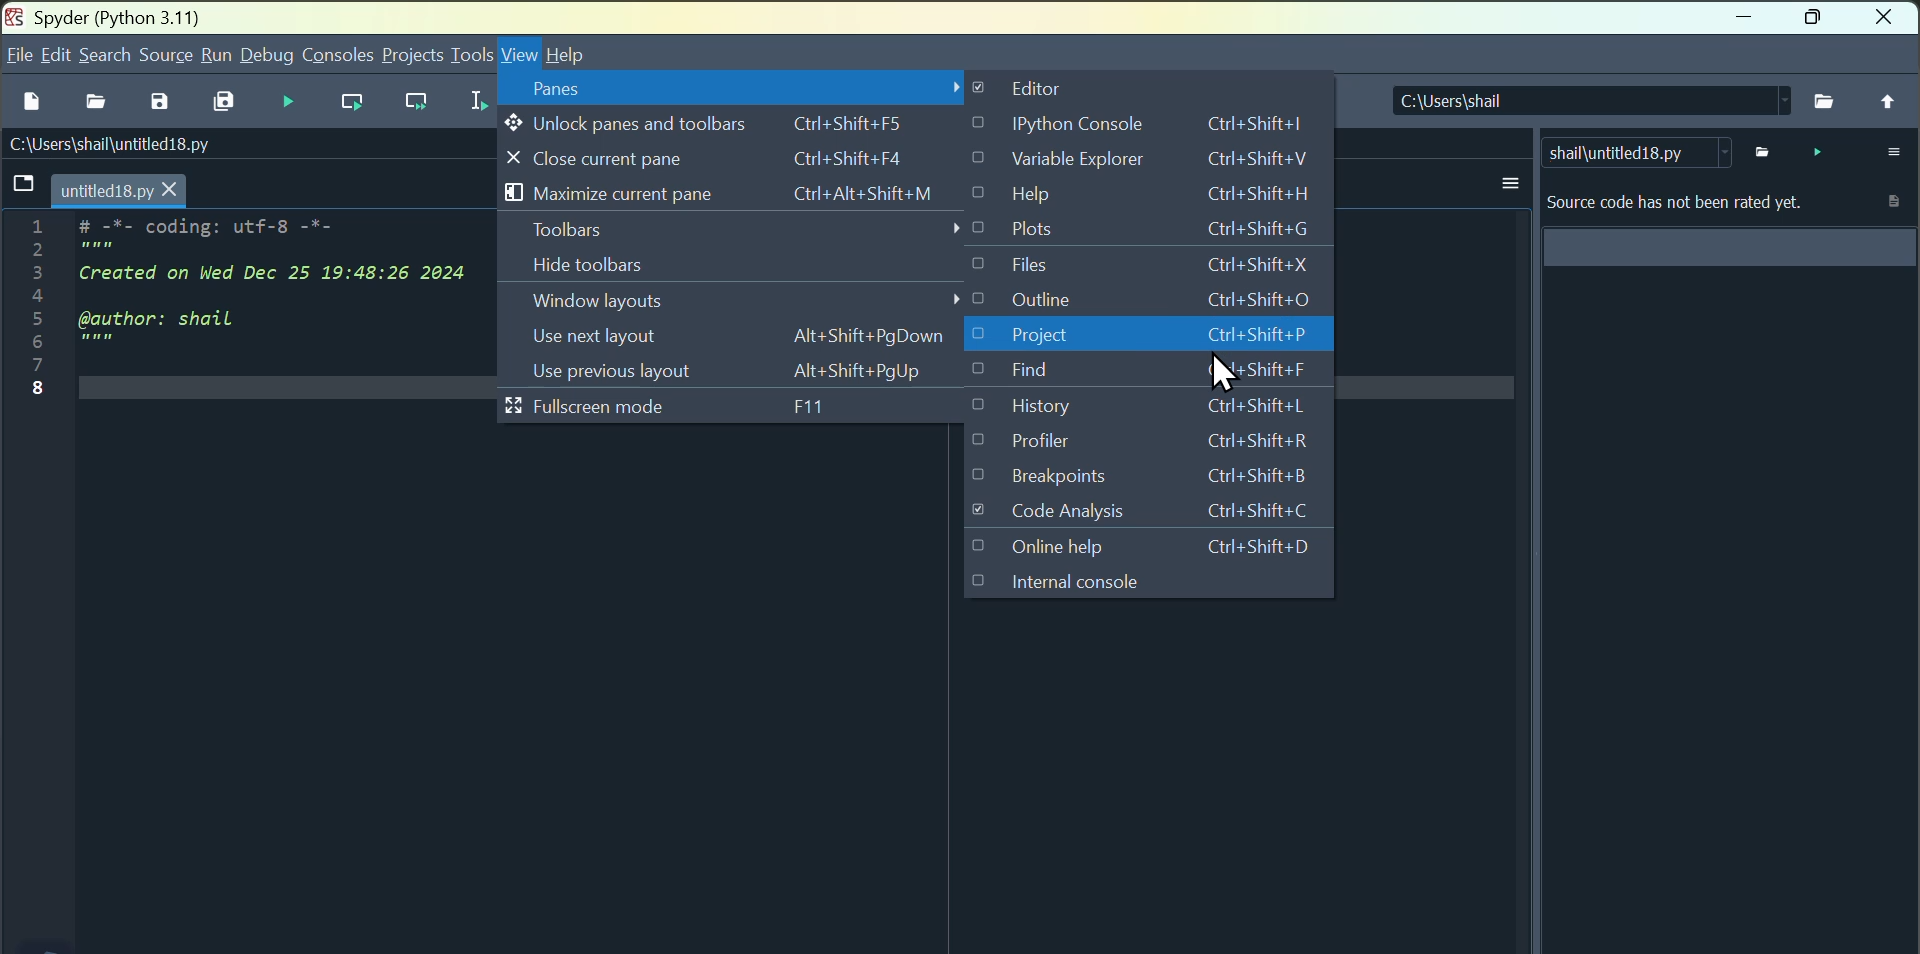 The width and height of the screenshot is (1920, 954). I want to click on Windows layouts, so click(619, 302).